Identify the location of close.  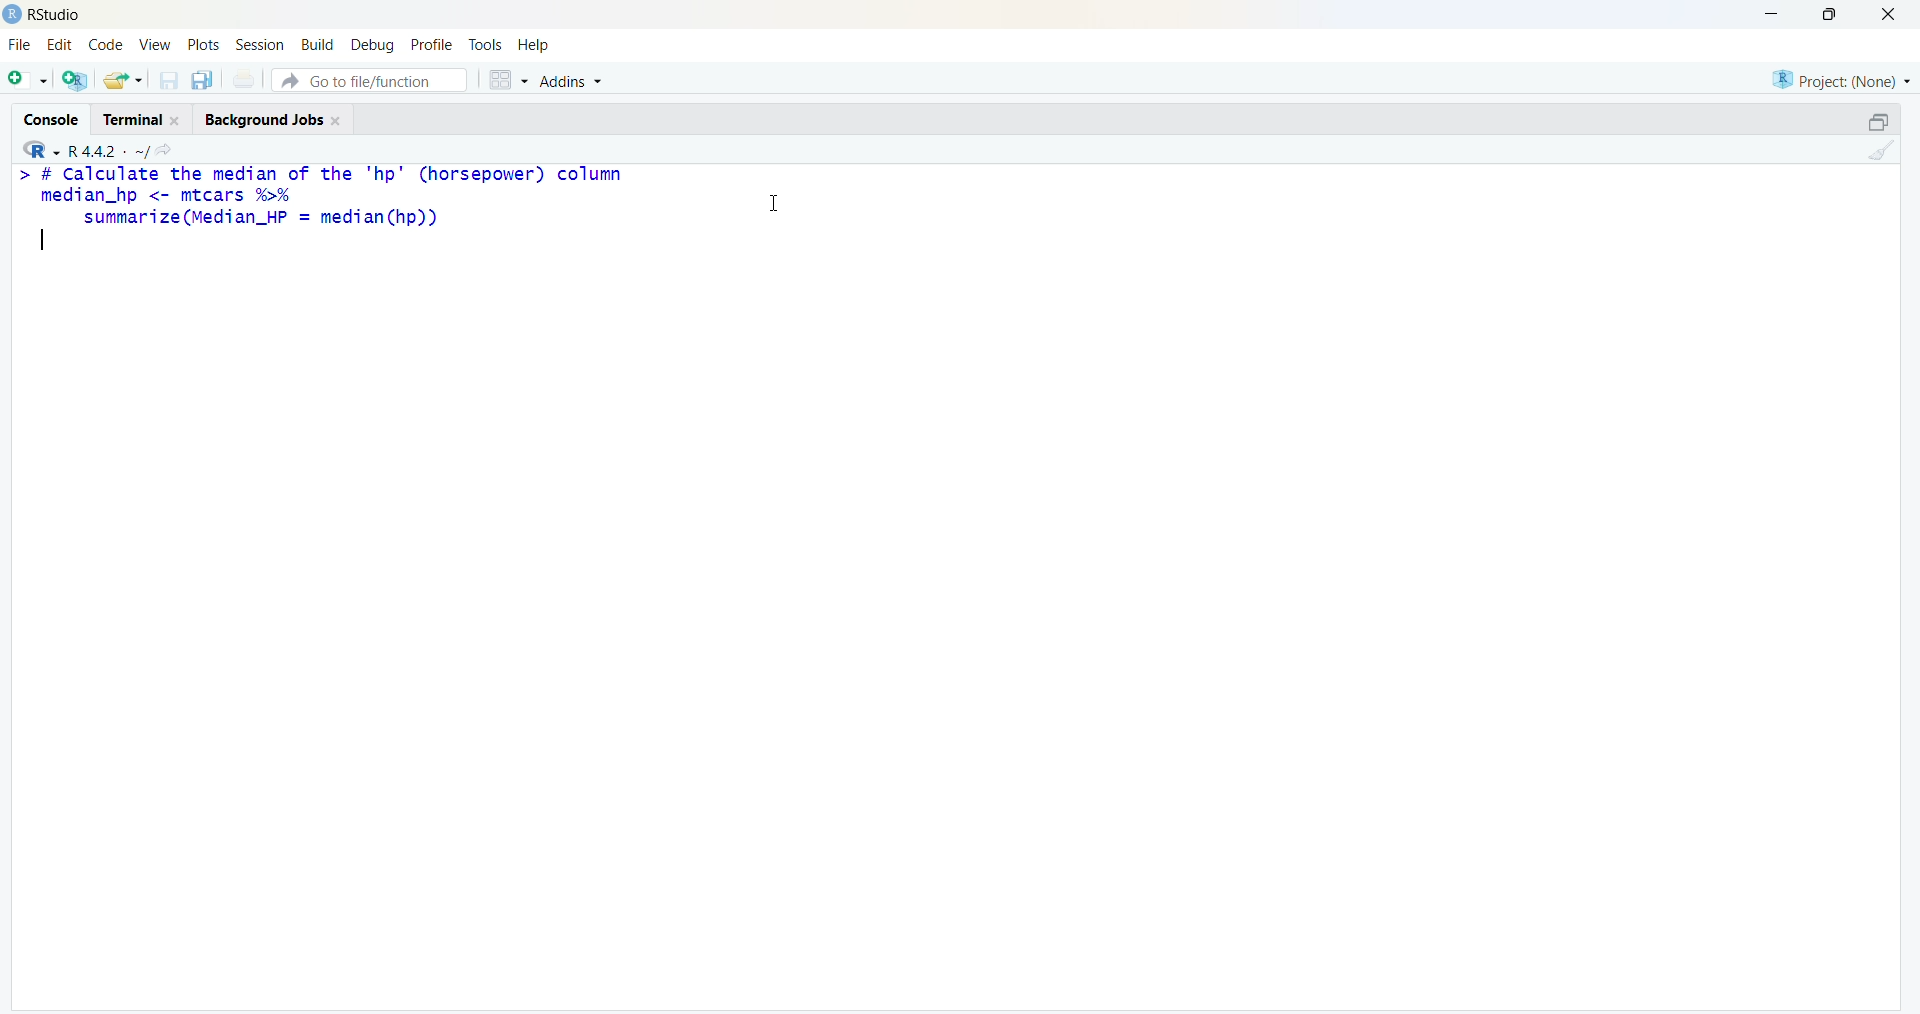
(1889, 13).